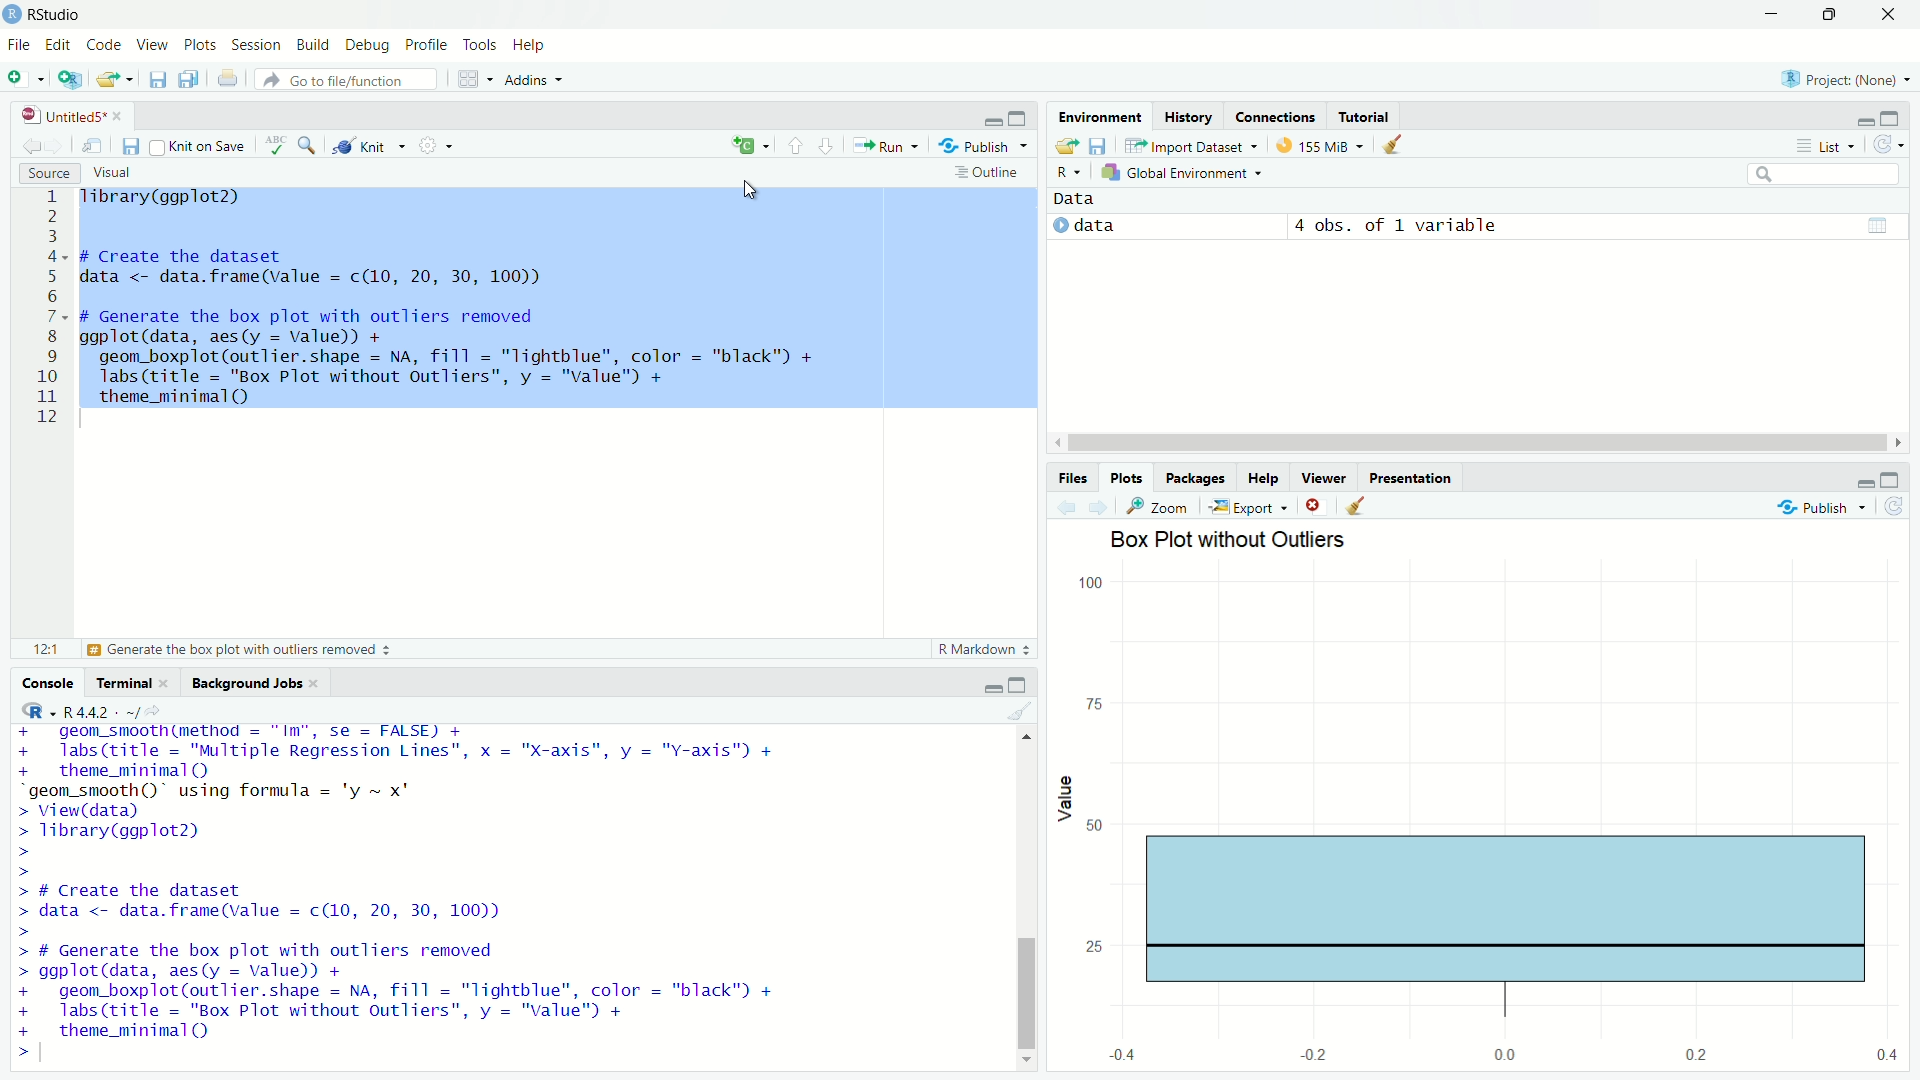 Image resolution: width=1920 pixels, height=1080 pixels. Describe the element at coordinates (270, 143) in the screenshot. I see `abc` at that location.